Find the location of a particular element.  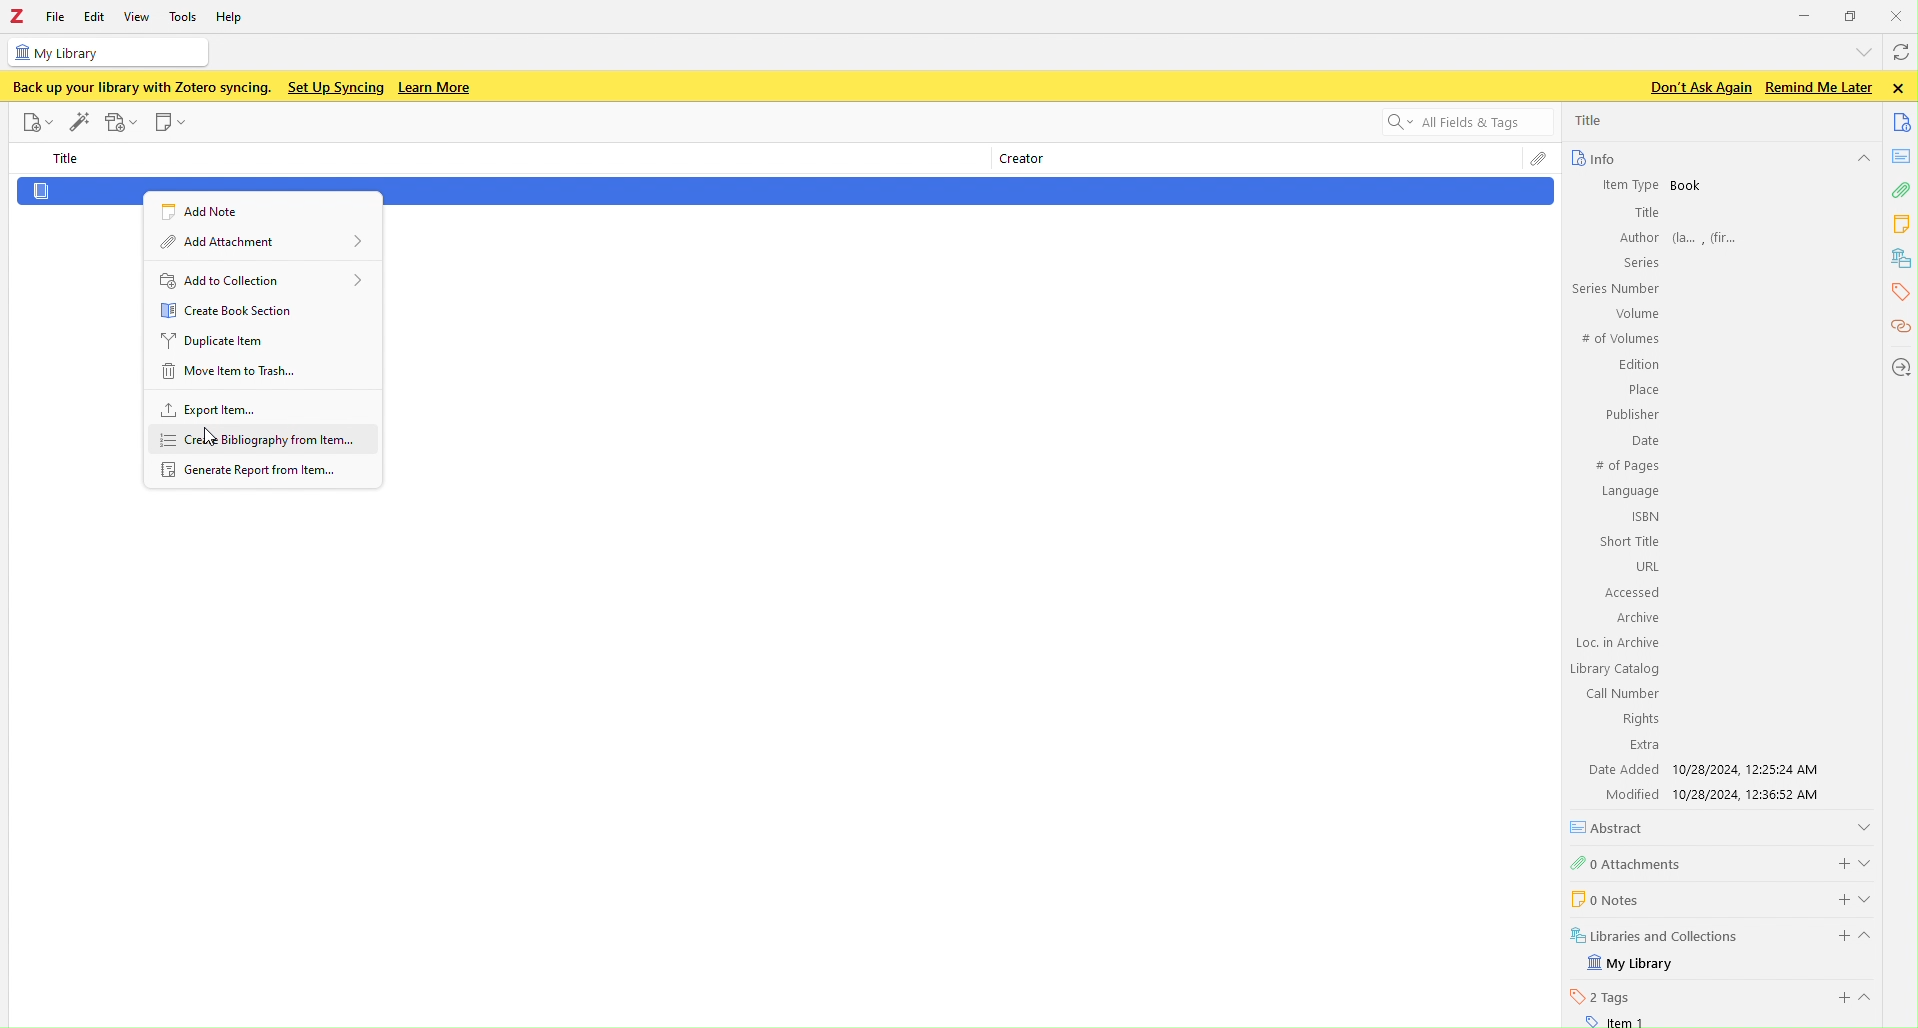

Series is located at coordinates (1638, 262).